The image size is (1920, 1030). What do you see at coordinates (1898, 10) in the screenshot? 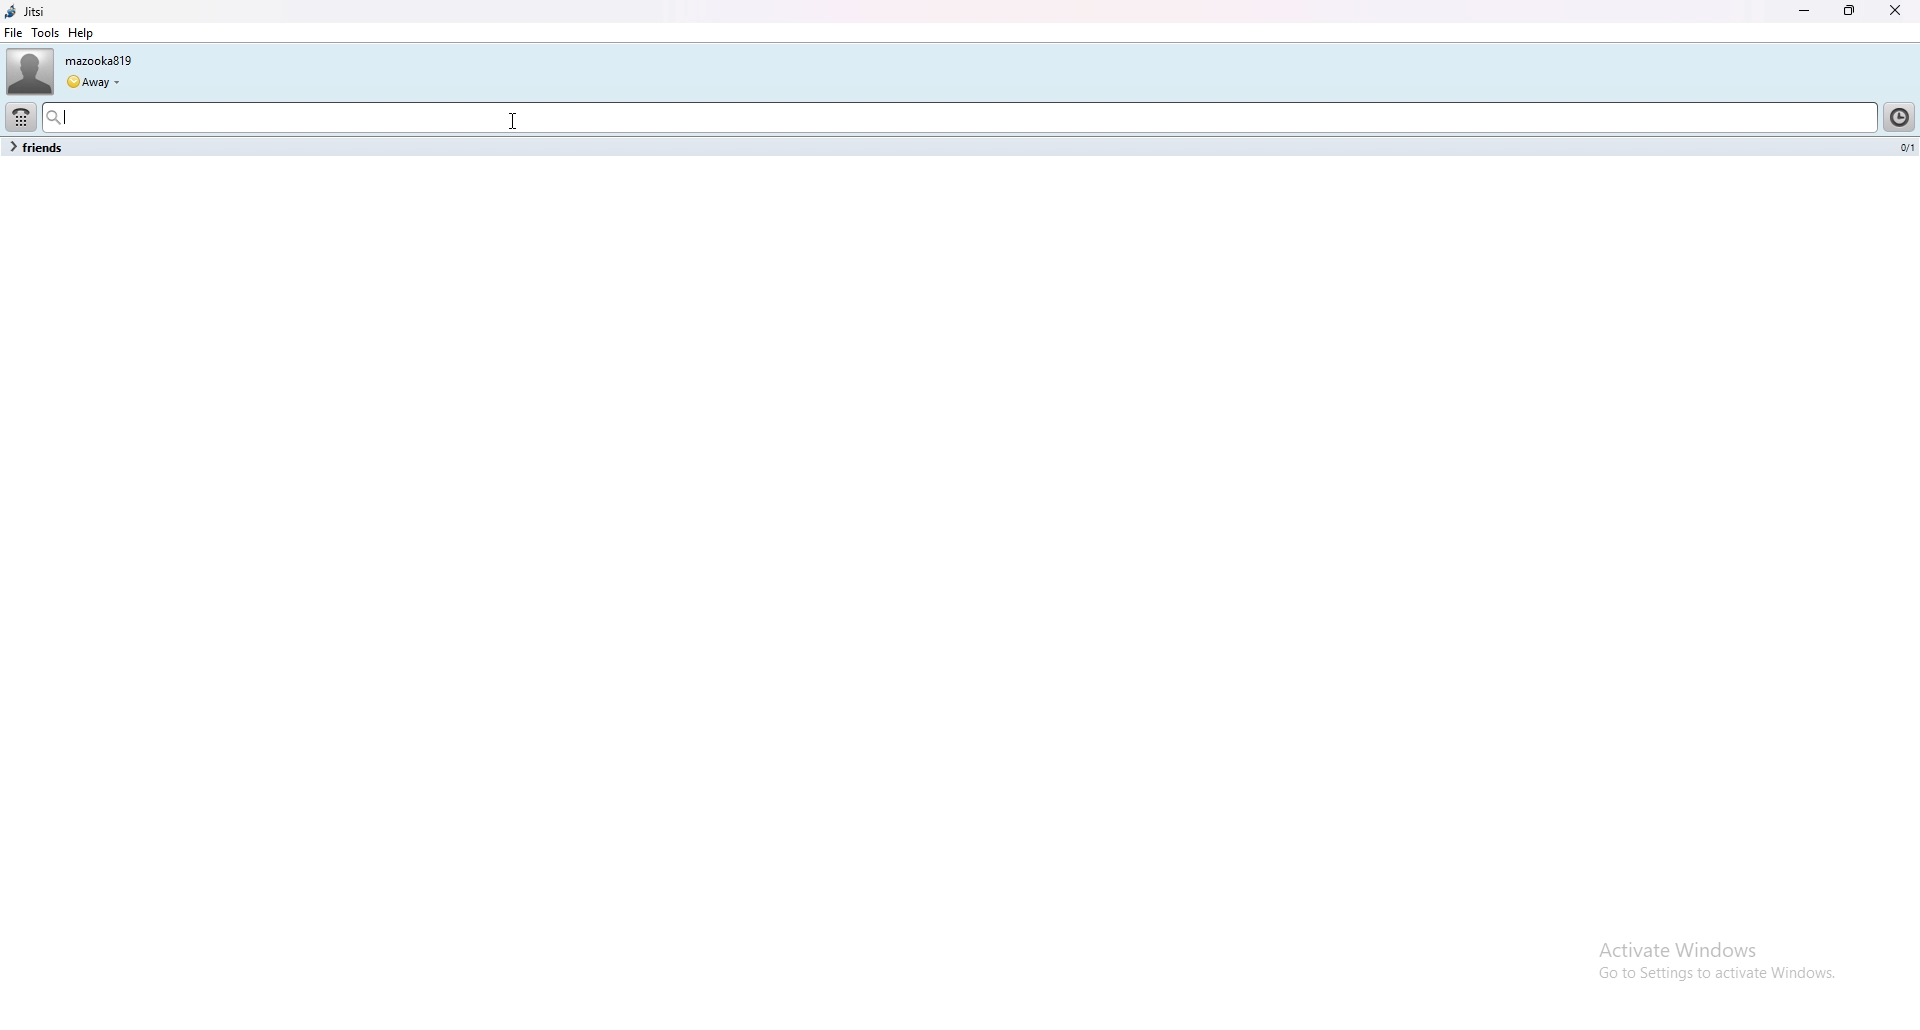
I see `close` at bounding box center [1898, 10].